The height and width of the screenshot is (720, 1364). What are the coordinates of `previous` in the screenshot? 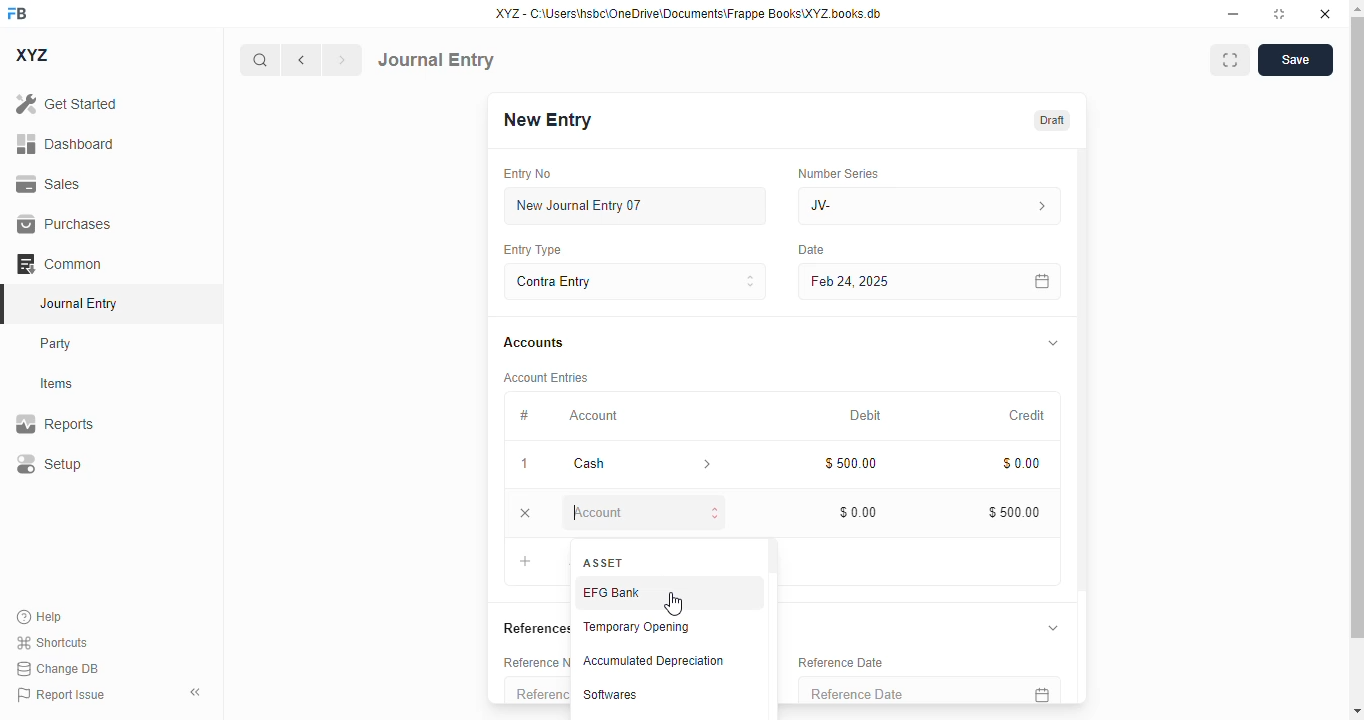 It's located at (301, 60).